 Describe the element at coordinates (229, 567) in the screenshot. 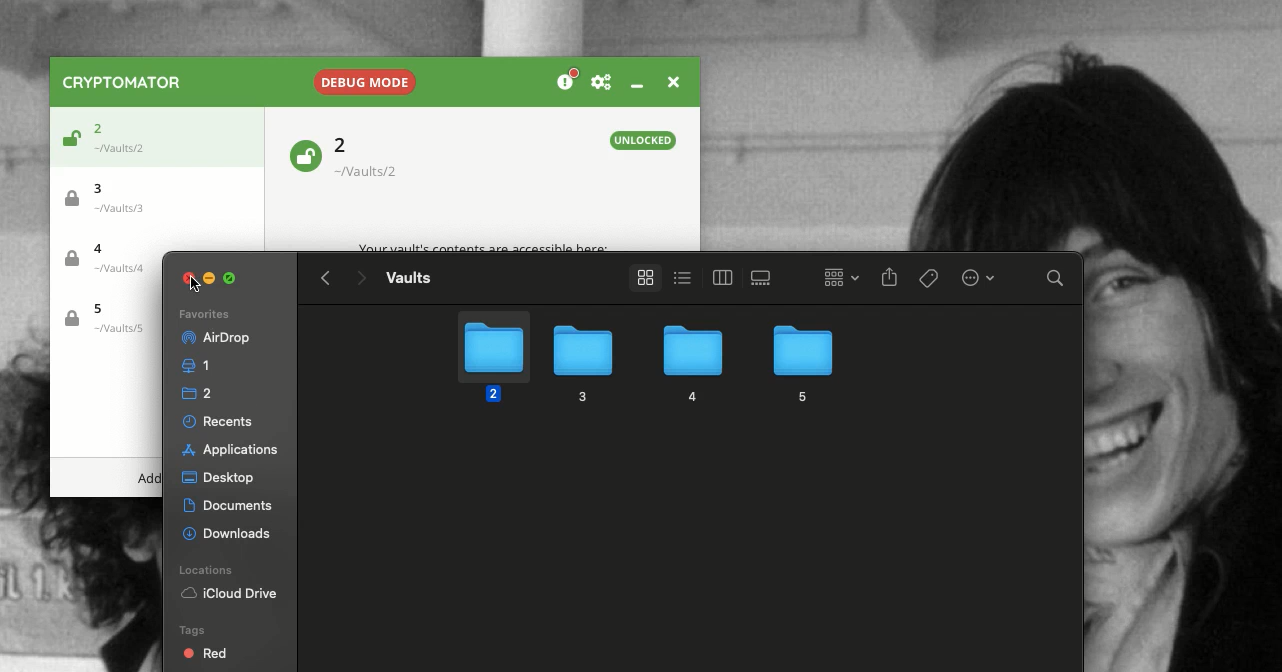

I see `iCloud Drive` at that location.